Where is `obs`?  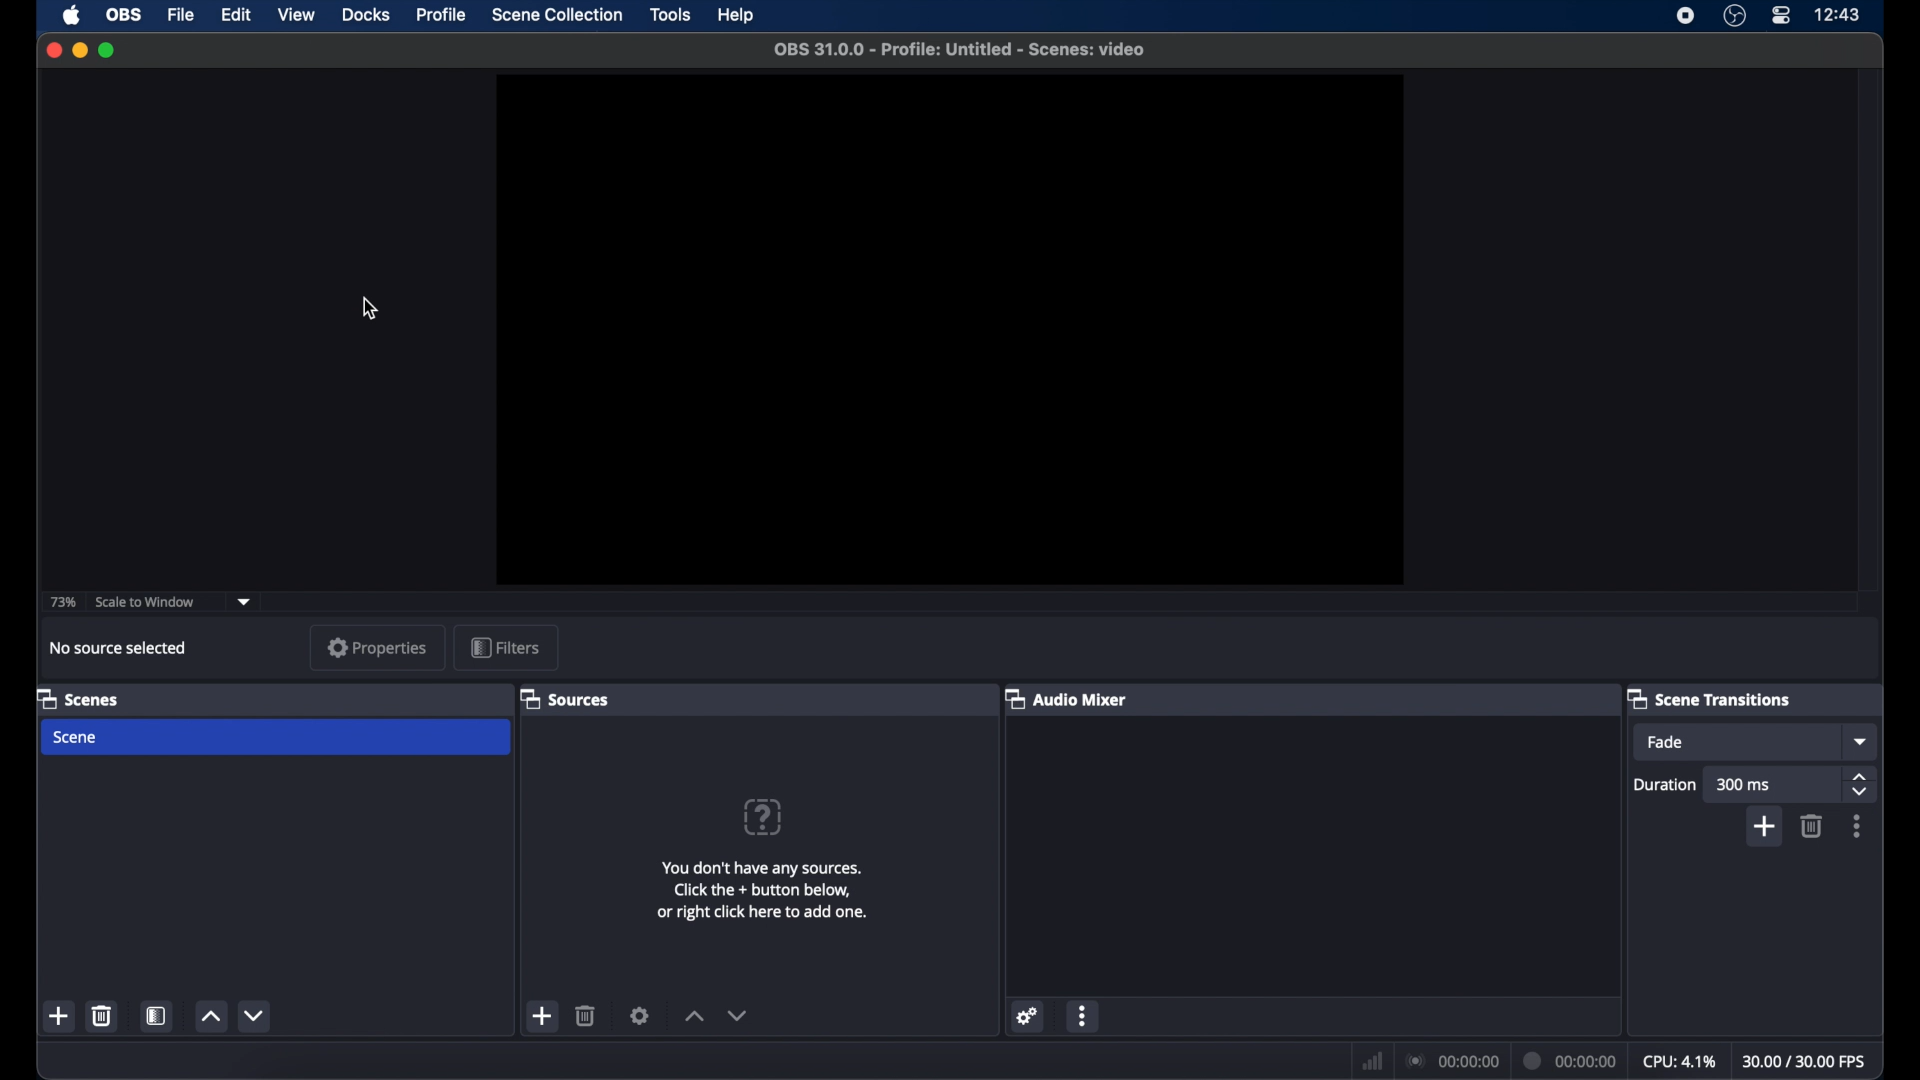 obs is located at coordinates (122, 15).